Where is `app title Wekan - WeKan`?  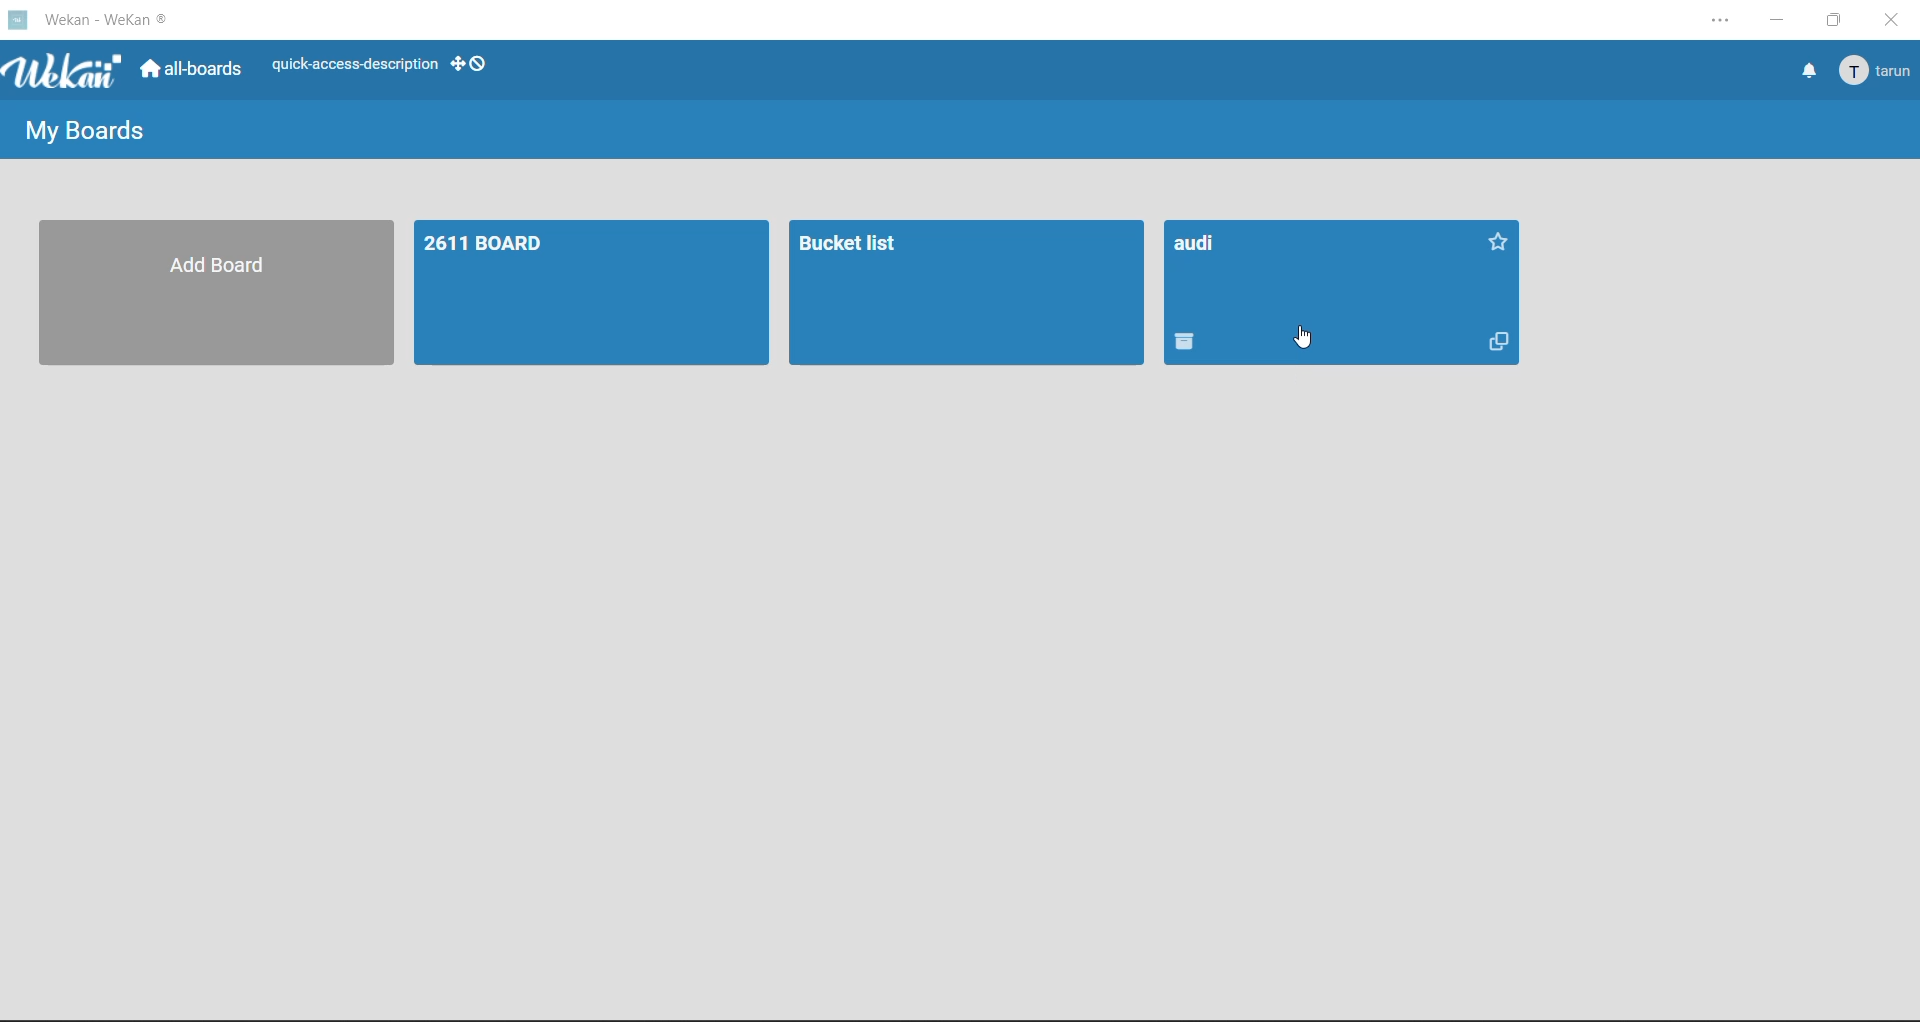 app title Wekan - WeKan is located at coordinates (94, 18).